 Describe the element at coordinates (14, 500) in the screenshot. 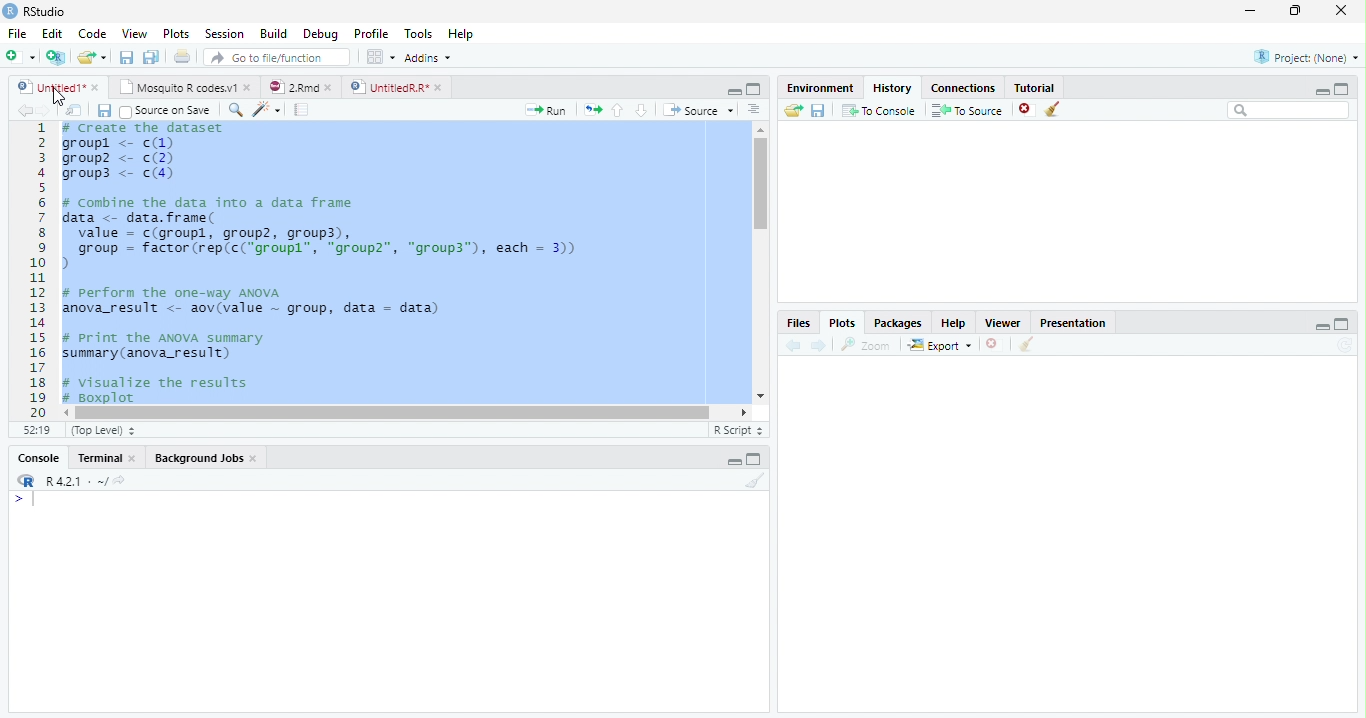

I see `>` at that location.